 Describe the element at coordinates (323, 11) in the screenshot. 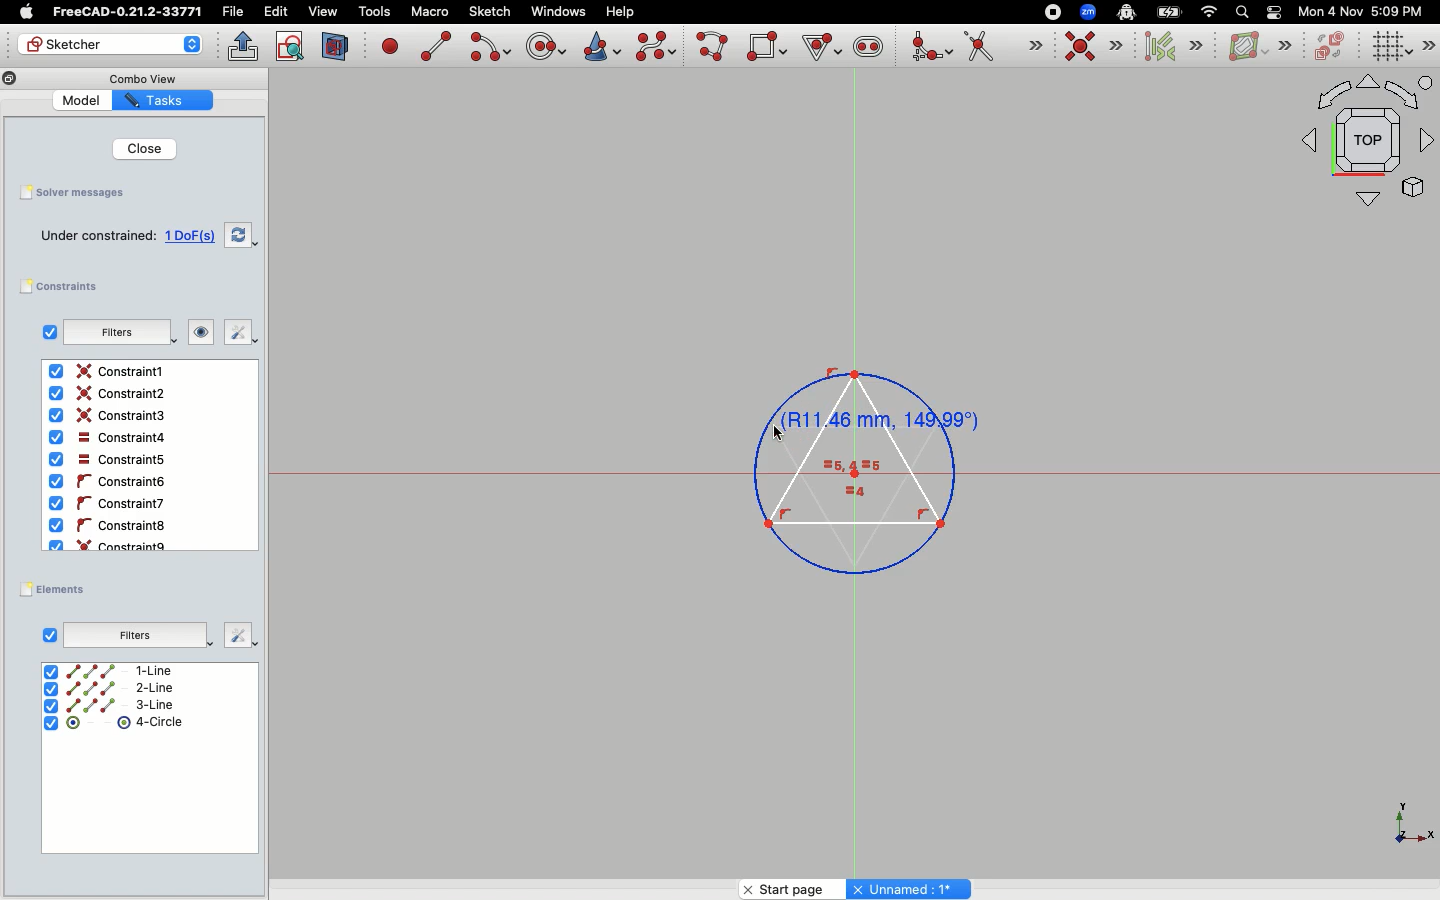

I see `view` at that location.